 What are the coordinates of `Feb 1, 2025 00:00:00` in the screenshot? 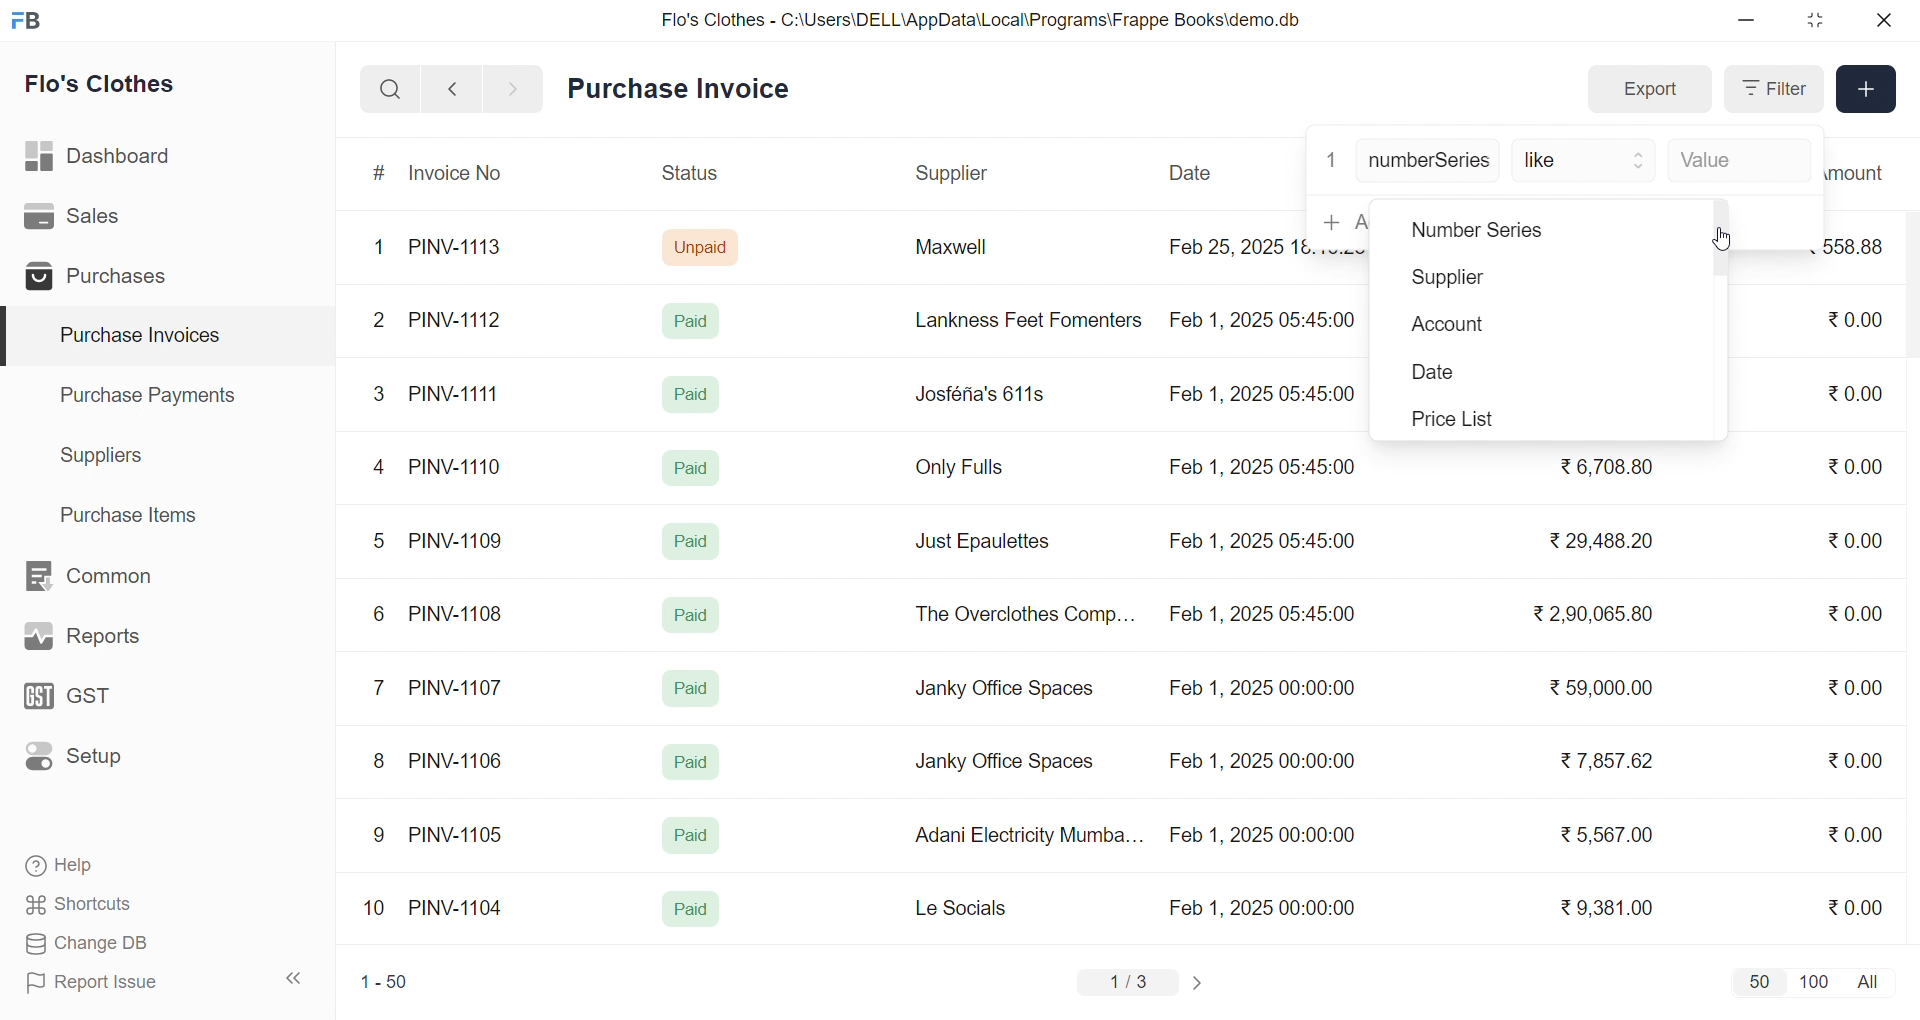 It's located at (1262, 835).